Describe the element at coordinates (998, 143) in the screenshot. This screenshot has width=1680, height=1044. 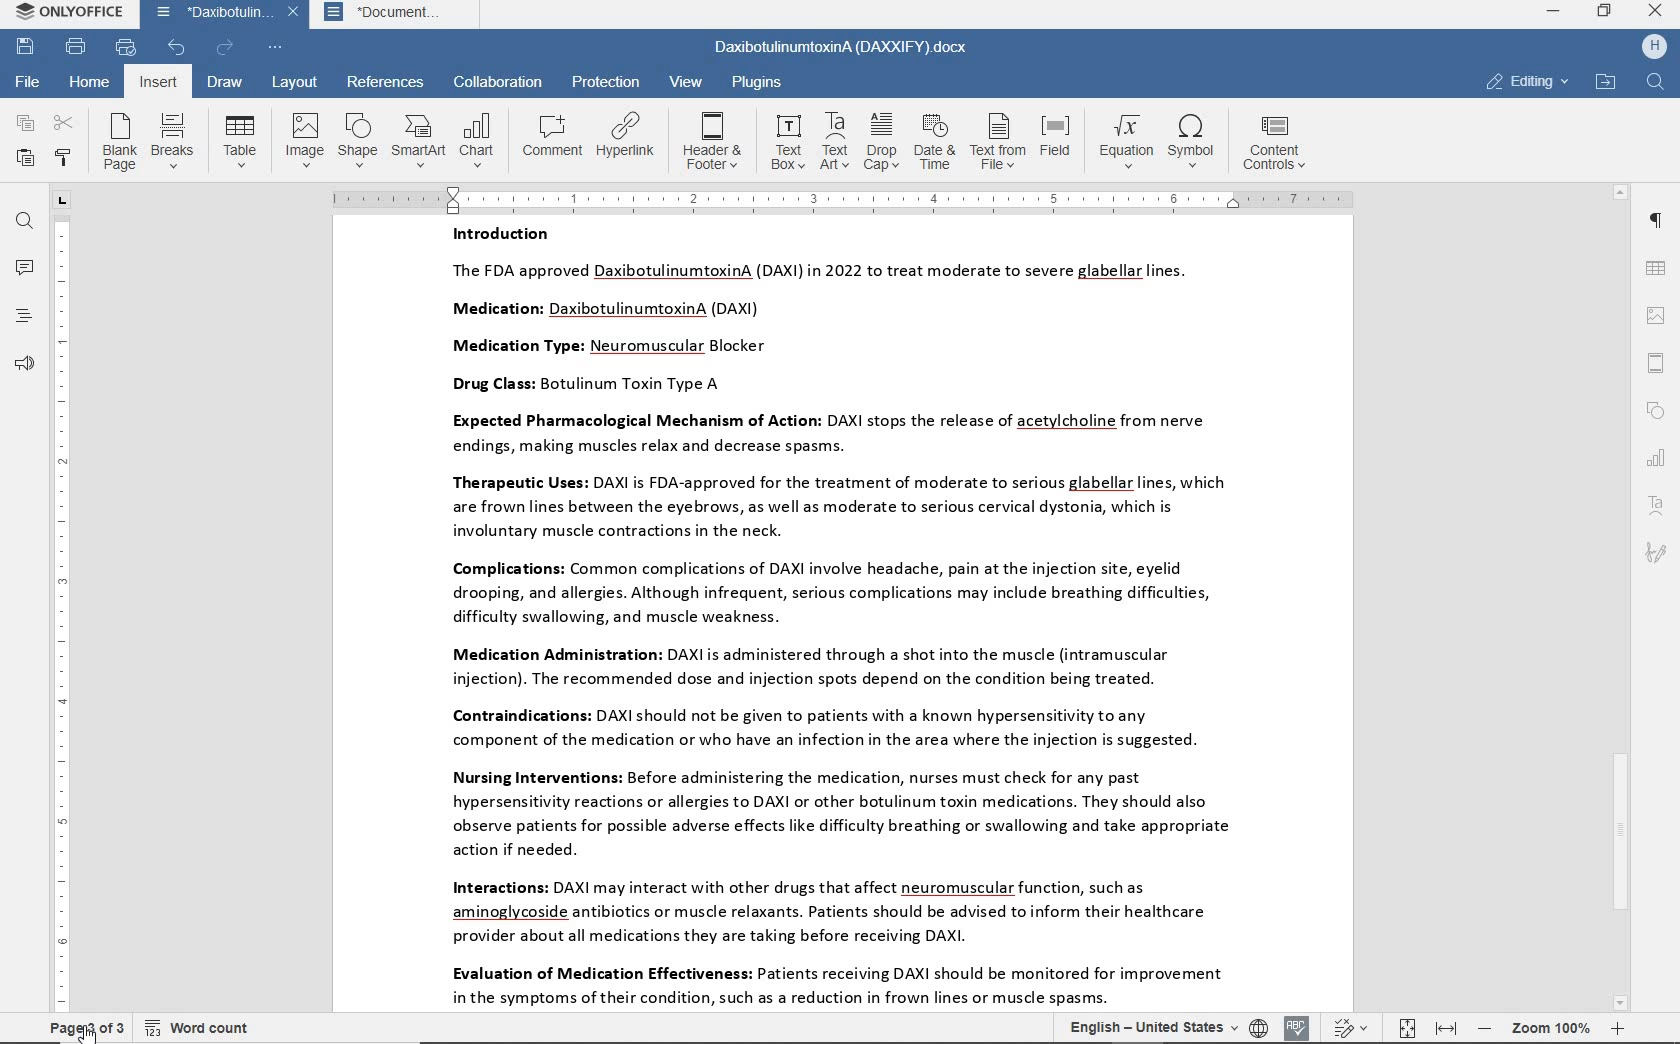
I see `text from file` at that location.